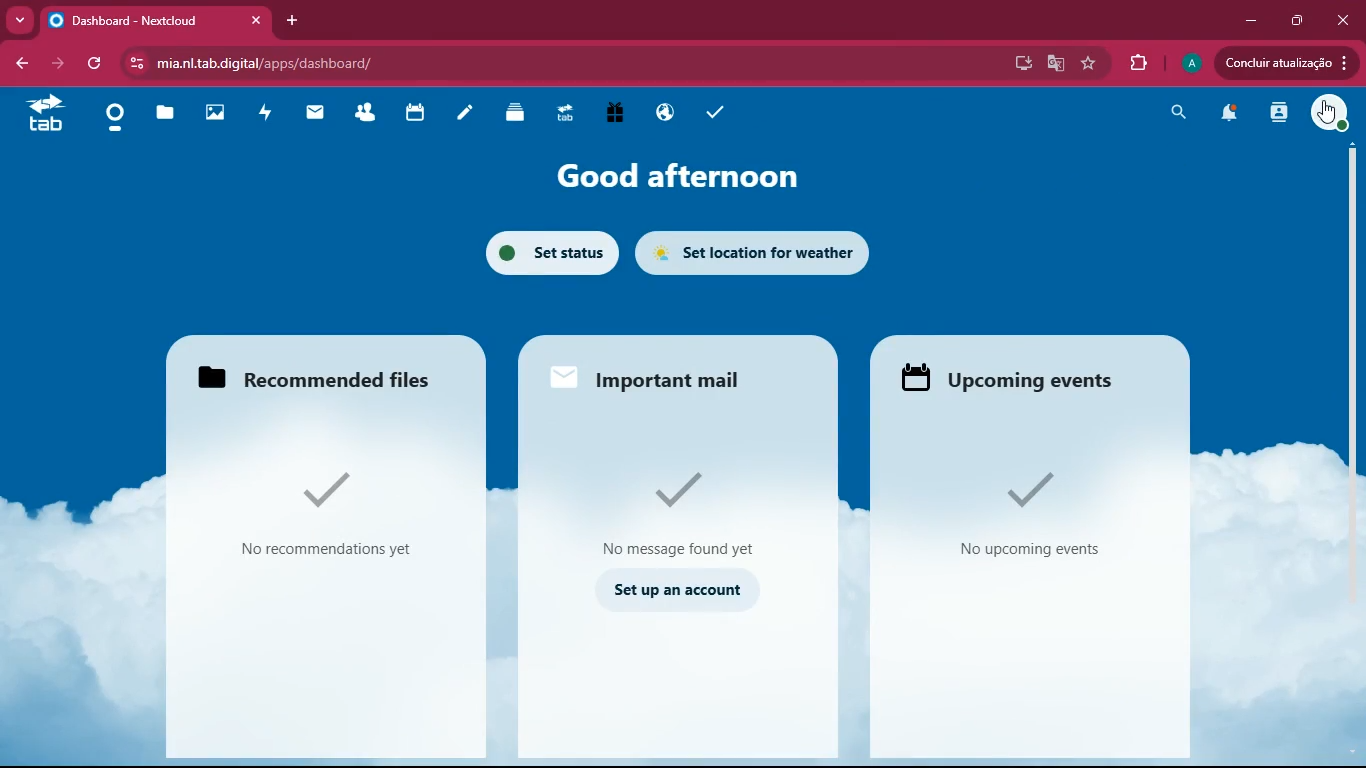  Describe the element at coordinates (1340, 21) in the screenshot. I see `close` at that location.